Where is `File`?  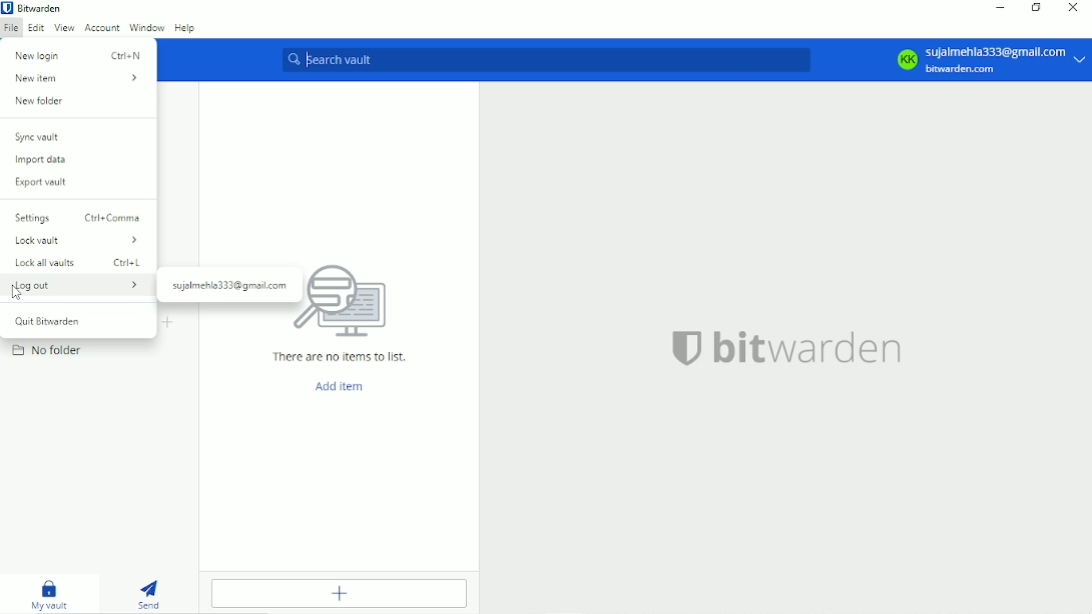 File is located at coordinates (10, 28).